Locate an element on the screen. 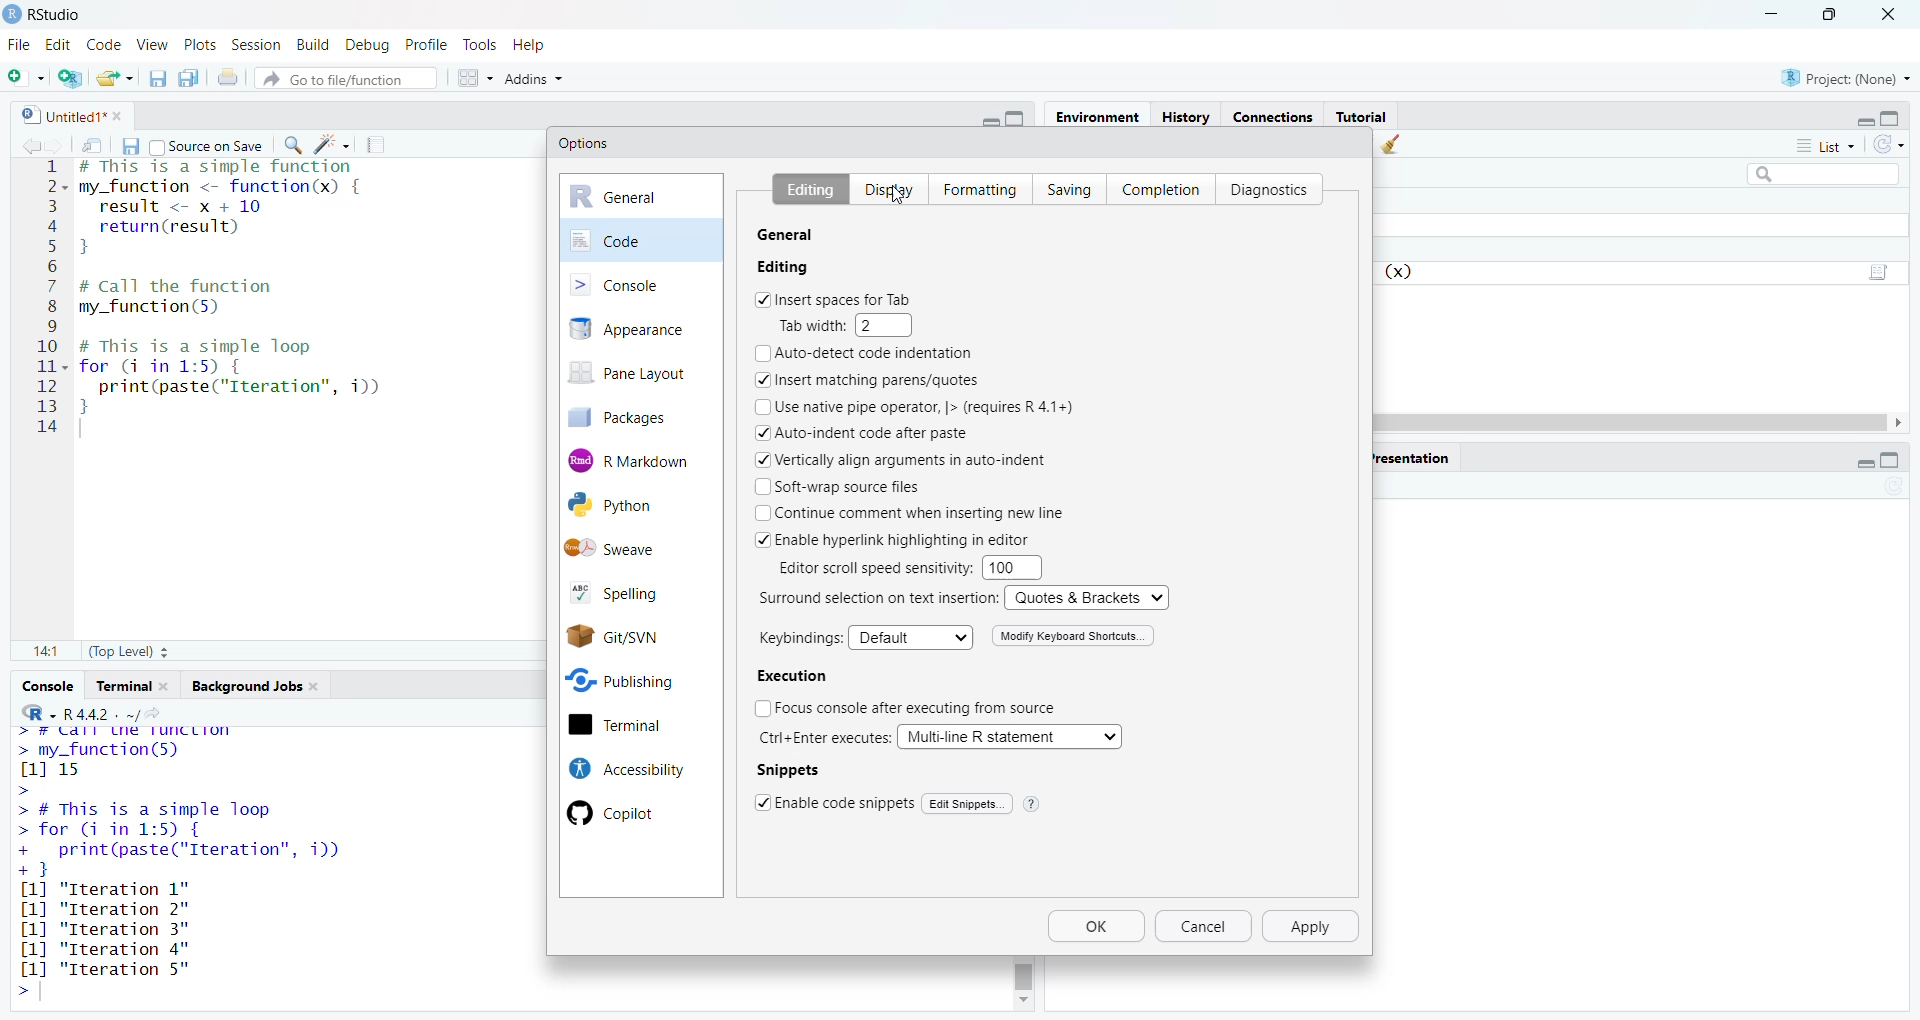 This screenshot has height=1020, width=1920. untitled is located at coordinates (53, 114).